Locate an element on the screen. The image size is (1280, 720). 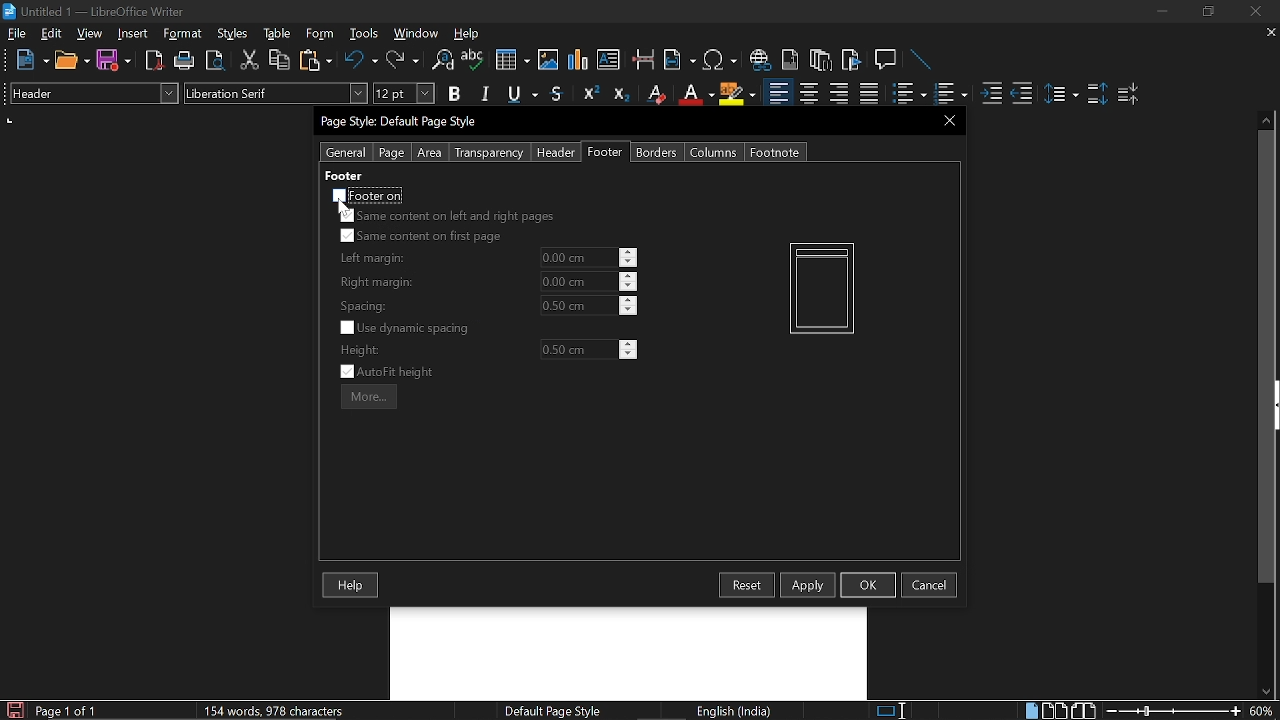
Area is located at coordinates (430, 153).